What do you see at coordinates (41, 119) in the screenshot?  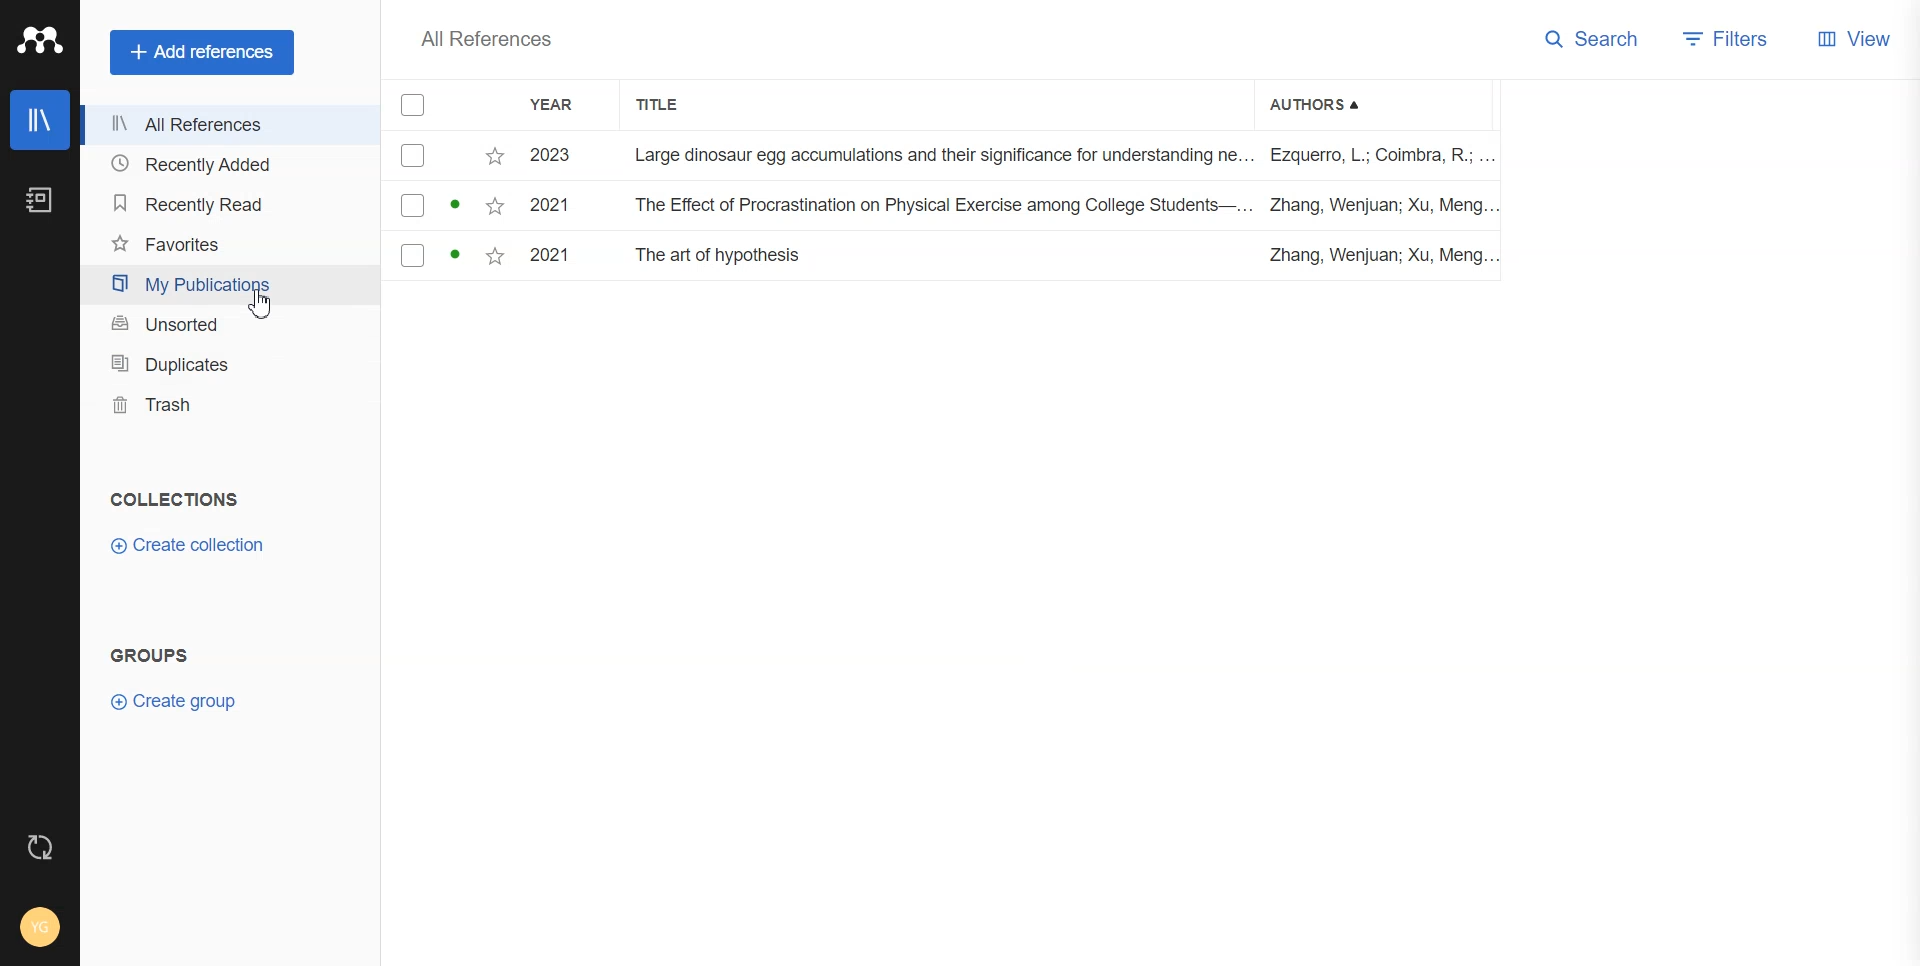 I see `Library` at bounding box center [41, 119].